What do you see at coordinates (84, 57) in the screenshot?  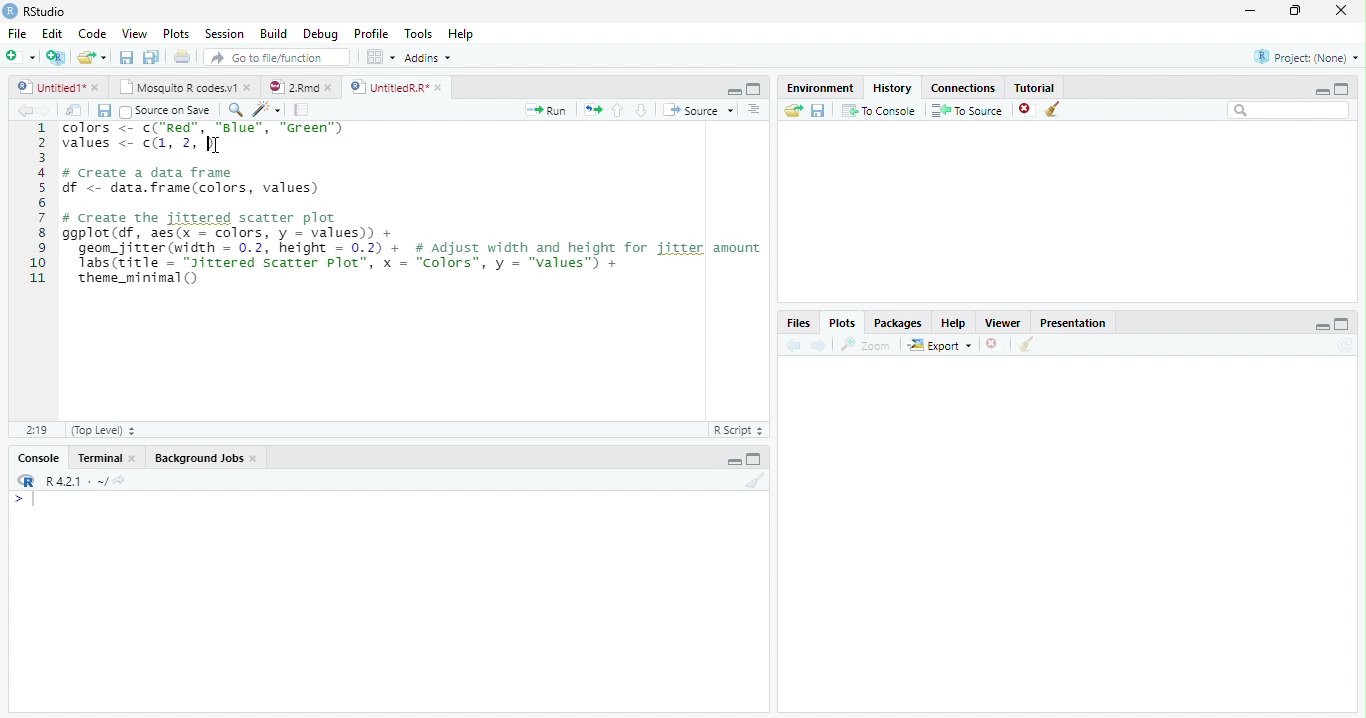 I see `Open an existing file` at bounding box center [84, 57].